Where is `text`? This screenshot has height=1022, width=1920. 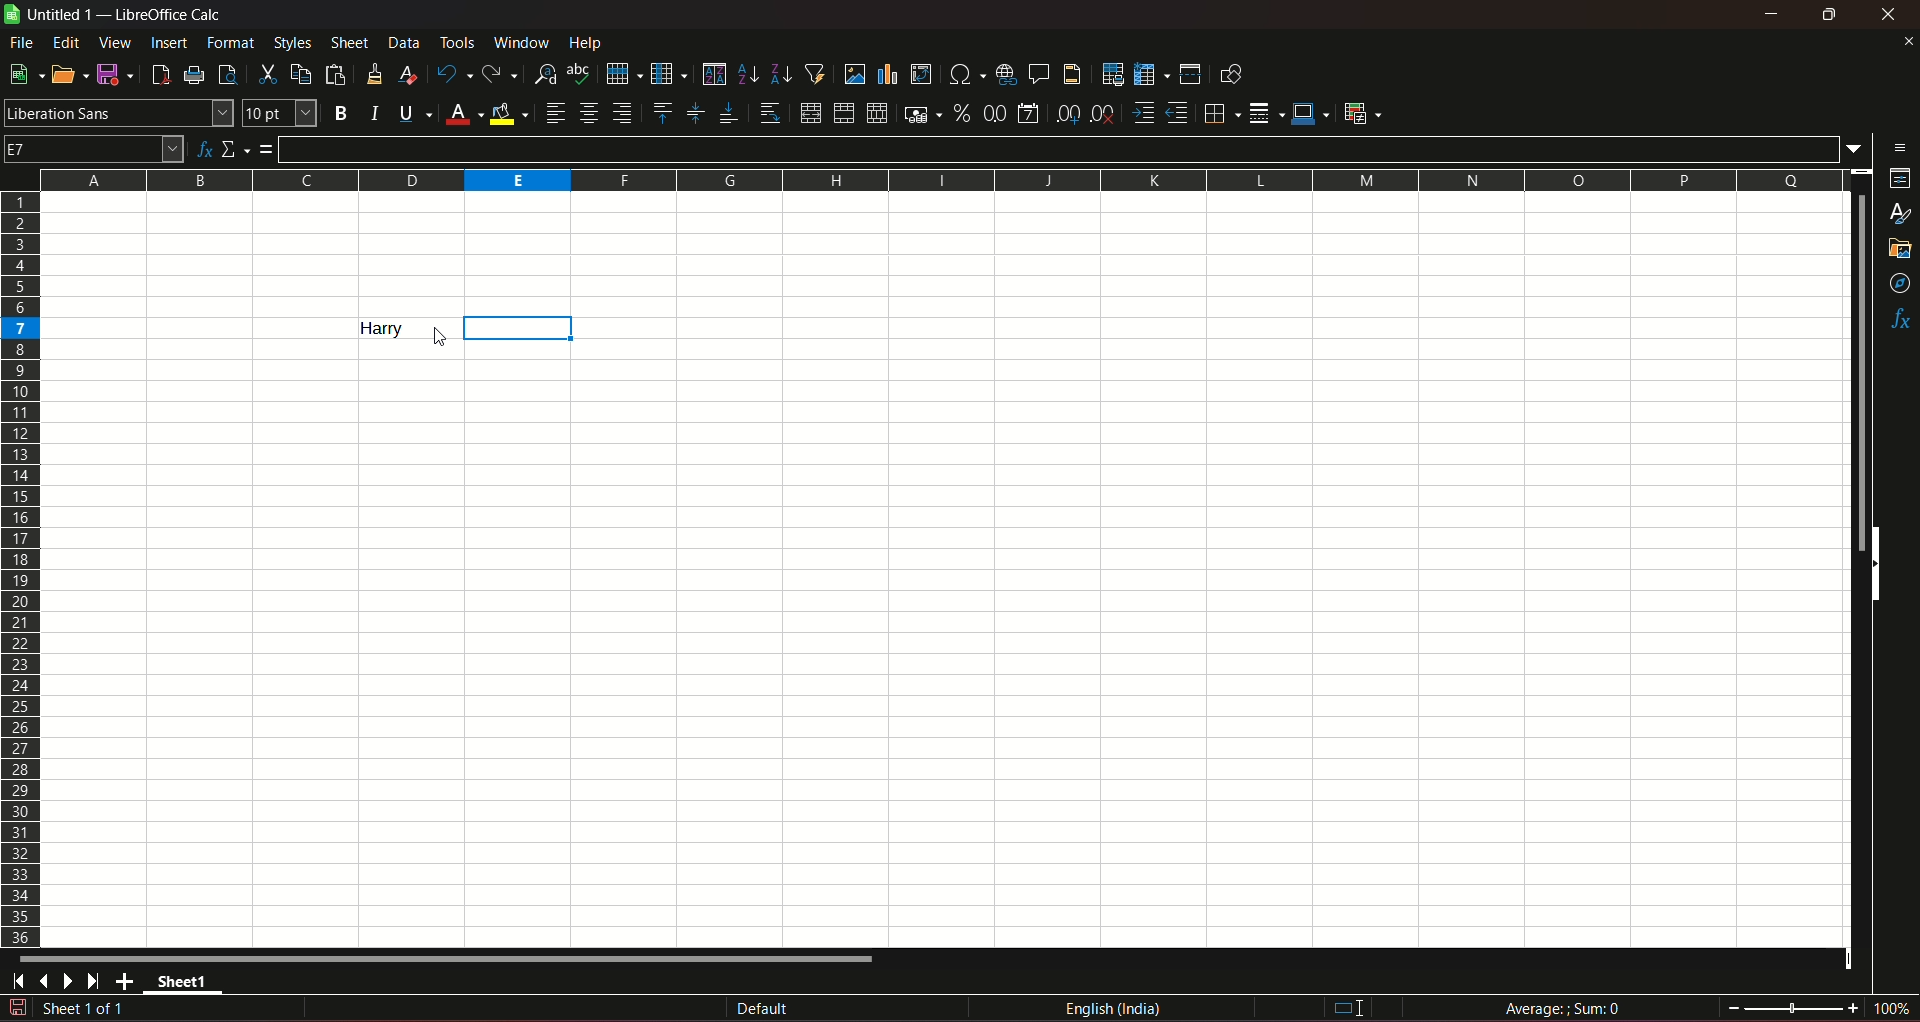 text is located at coordinates (371, 328).